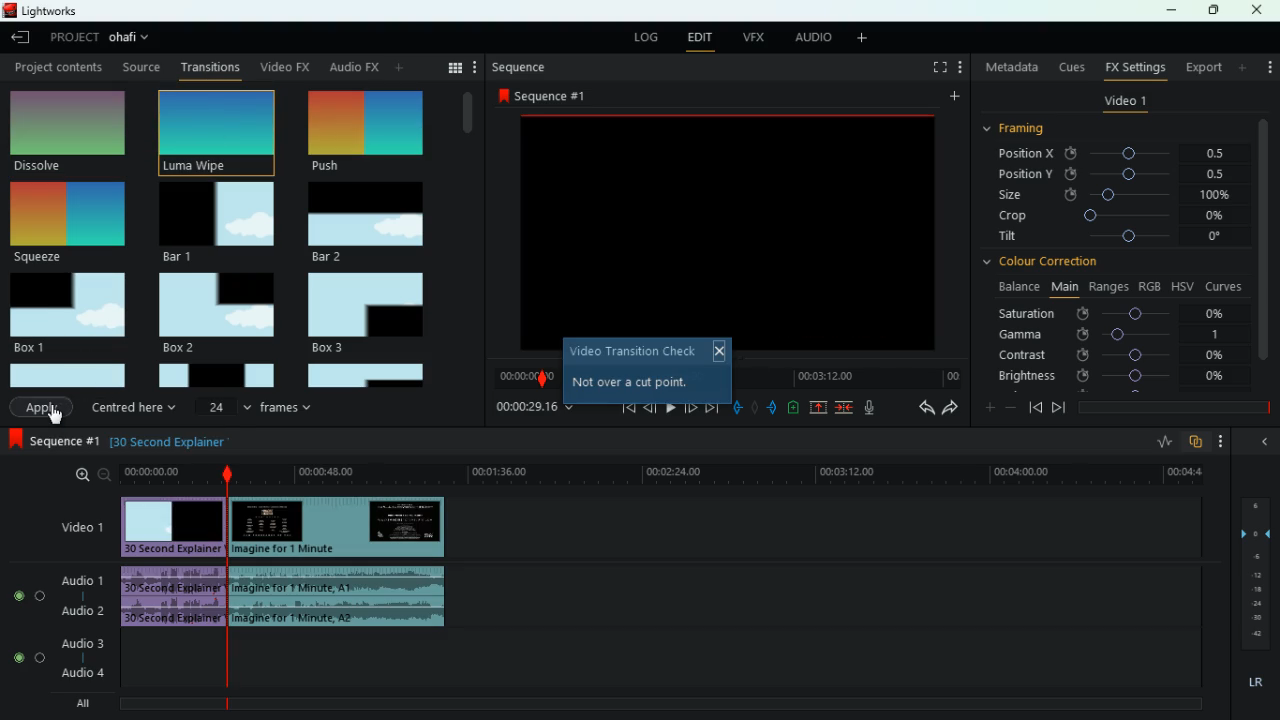  I want to click on bar 1, so click(218, 223).